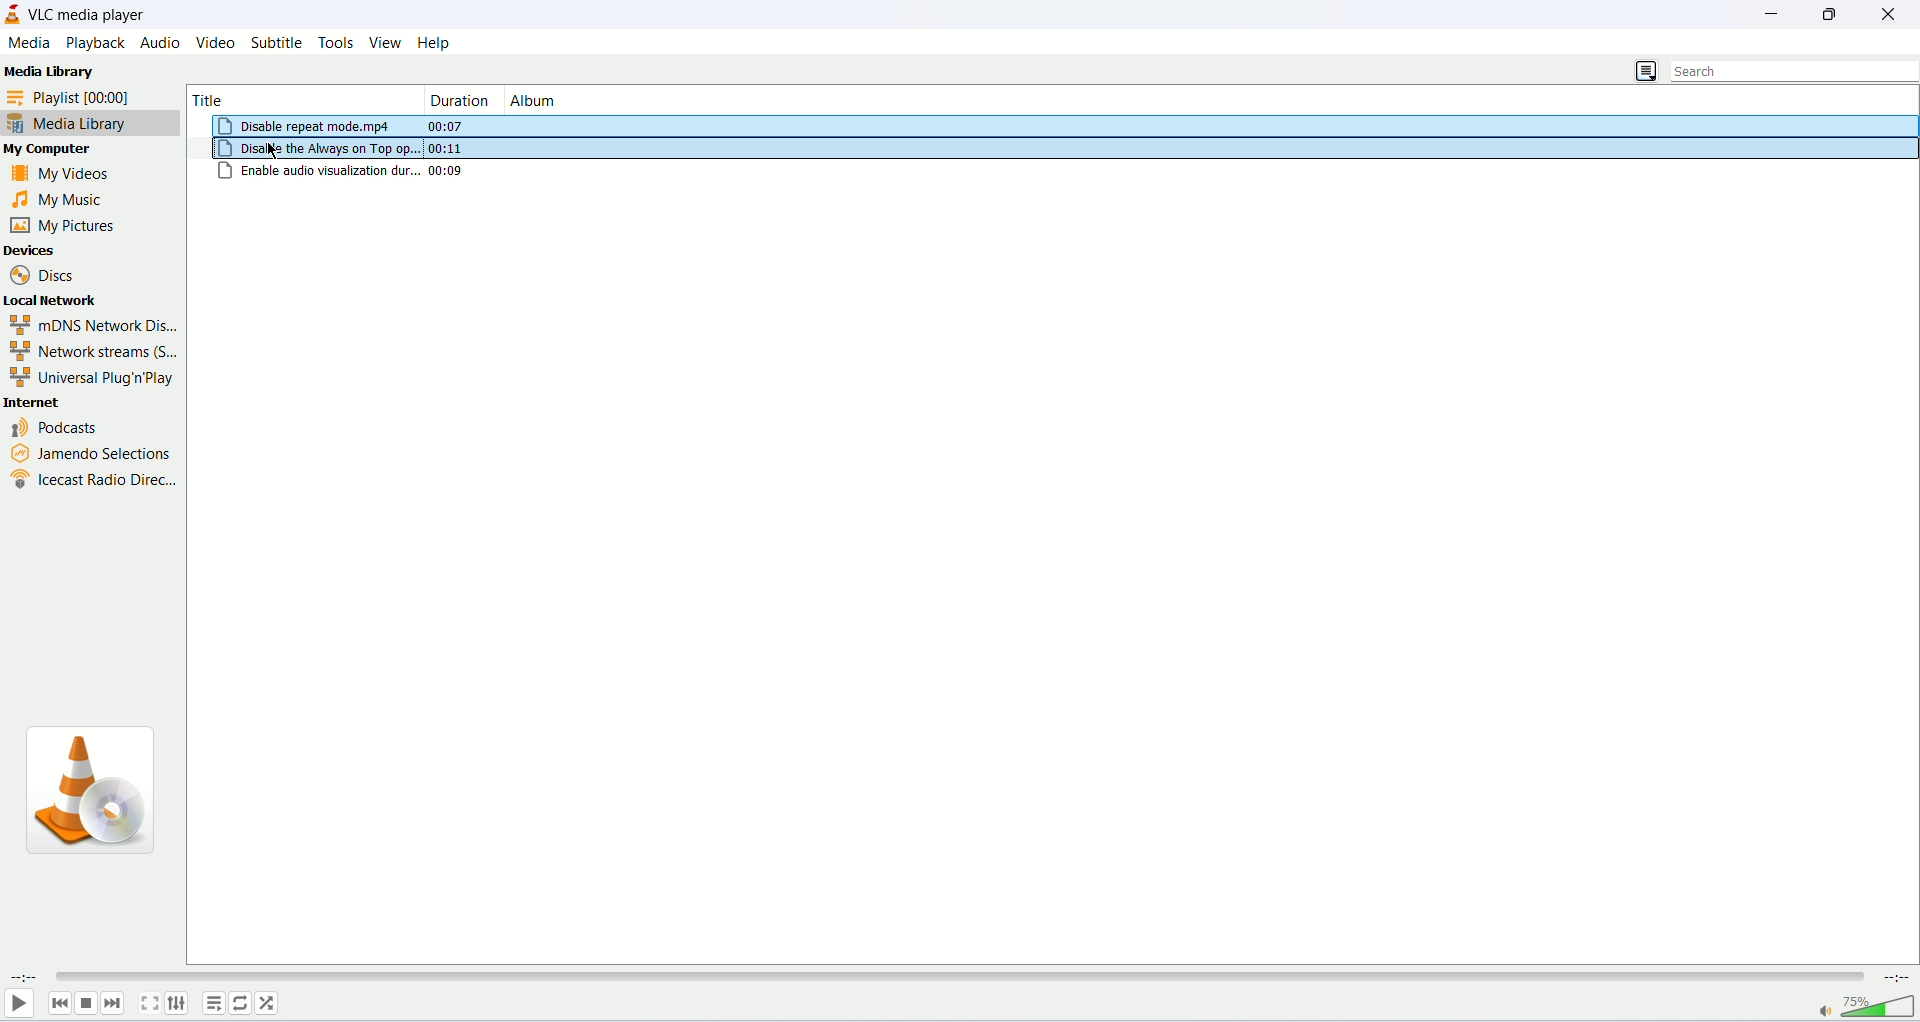 This screenshot has width=1920, height=1022. Describe the element at coordinates (1645, 71) in the screenshot. I see `change view` at that location.